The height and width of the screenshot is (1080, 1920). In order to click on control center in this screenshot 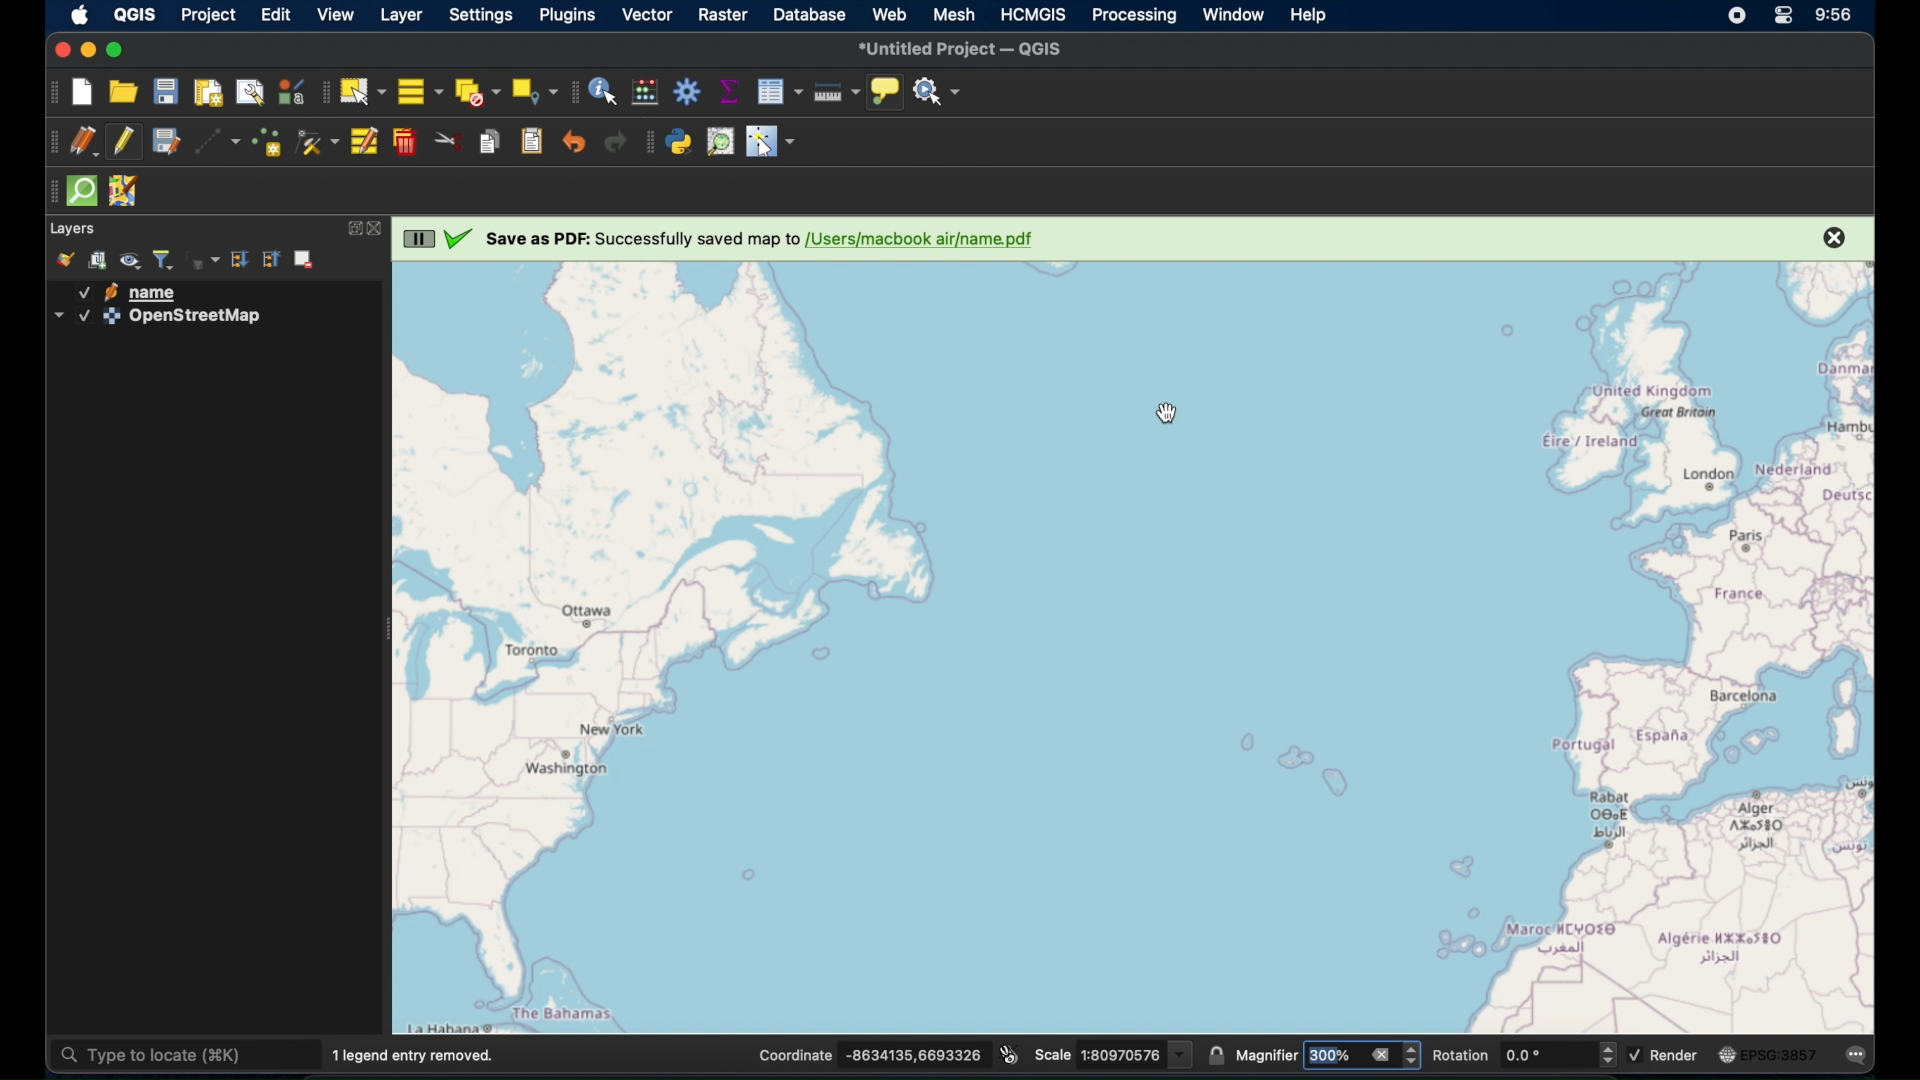, I will do `click(1785, 15)`.